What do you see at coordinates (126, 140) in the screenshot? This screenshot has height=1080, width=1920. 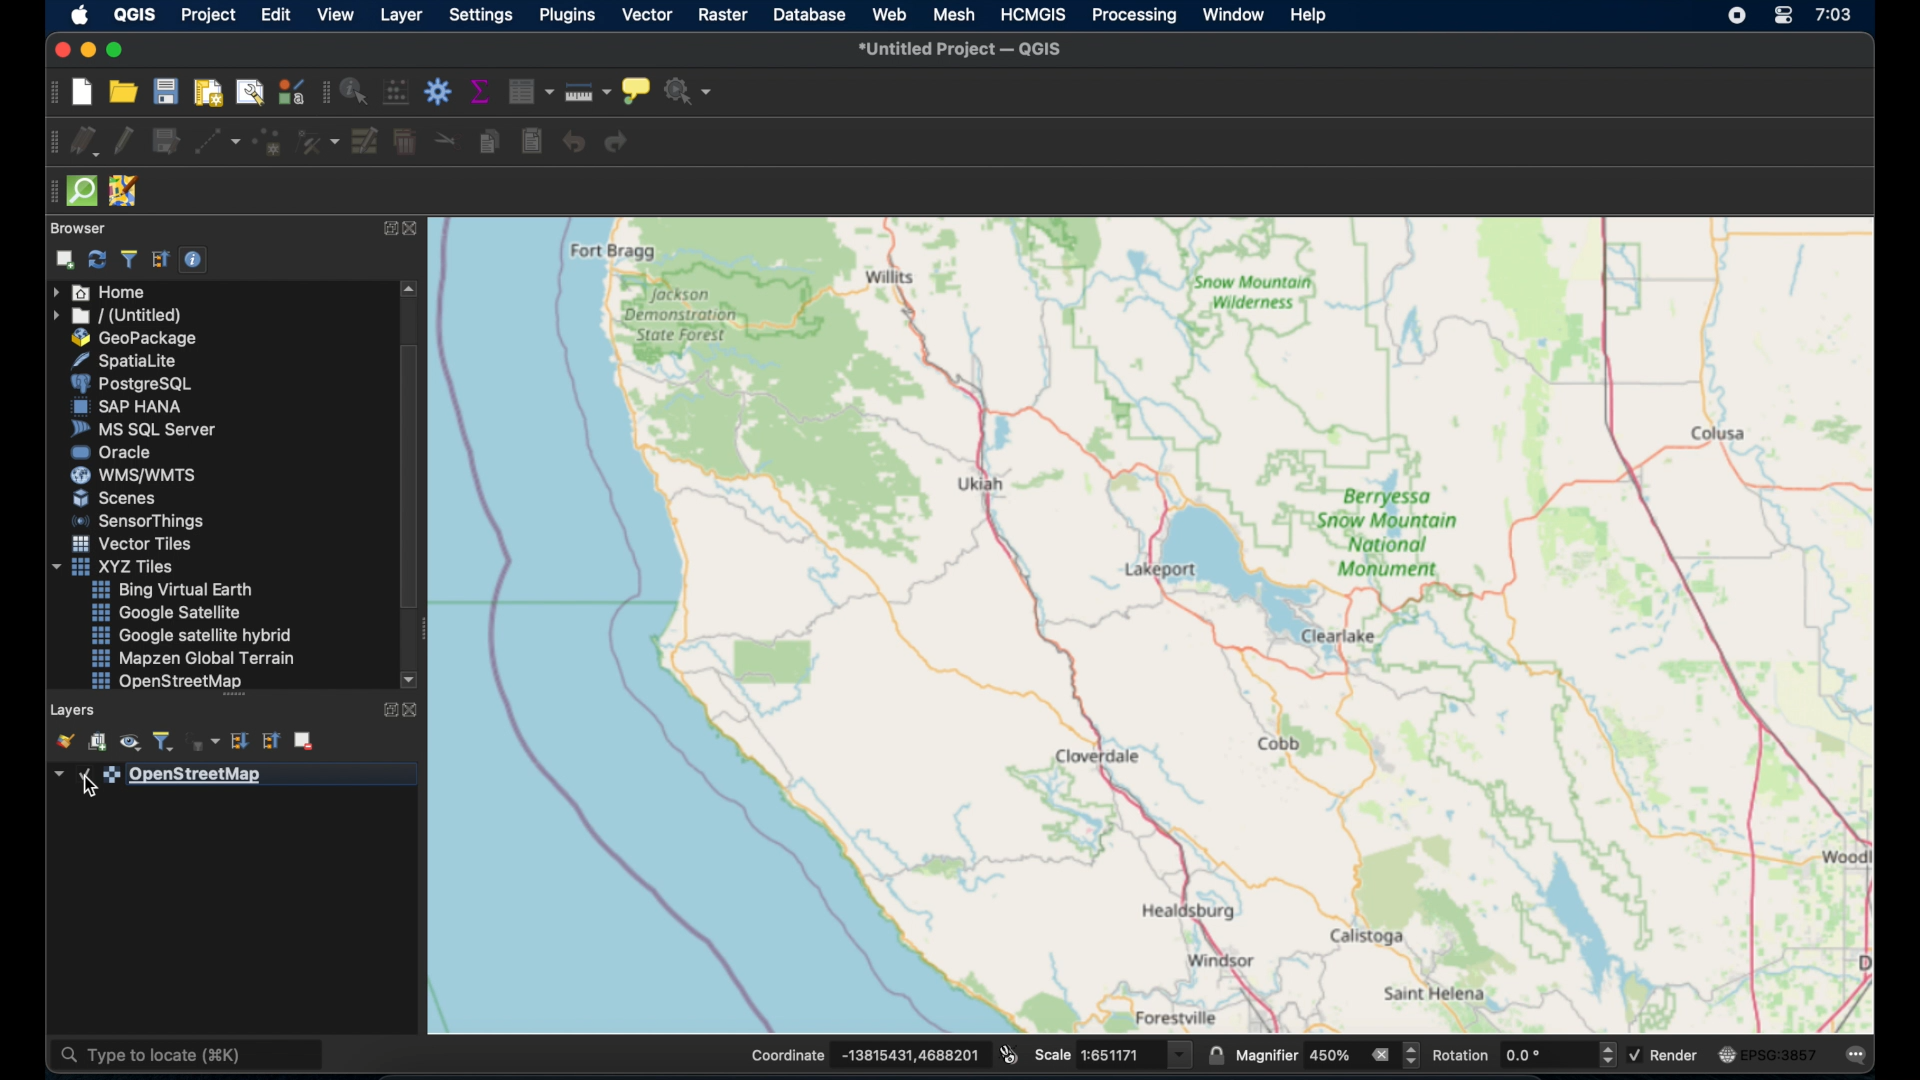 I see `toggle editing` at bounding box center [126, 140].